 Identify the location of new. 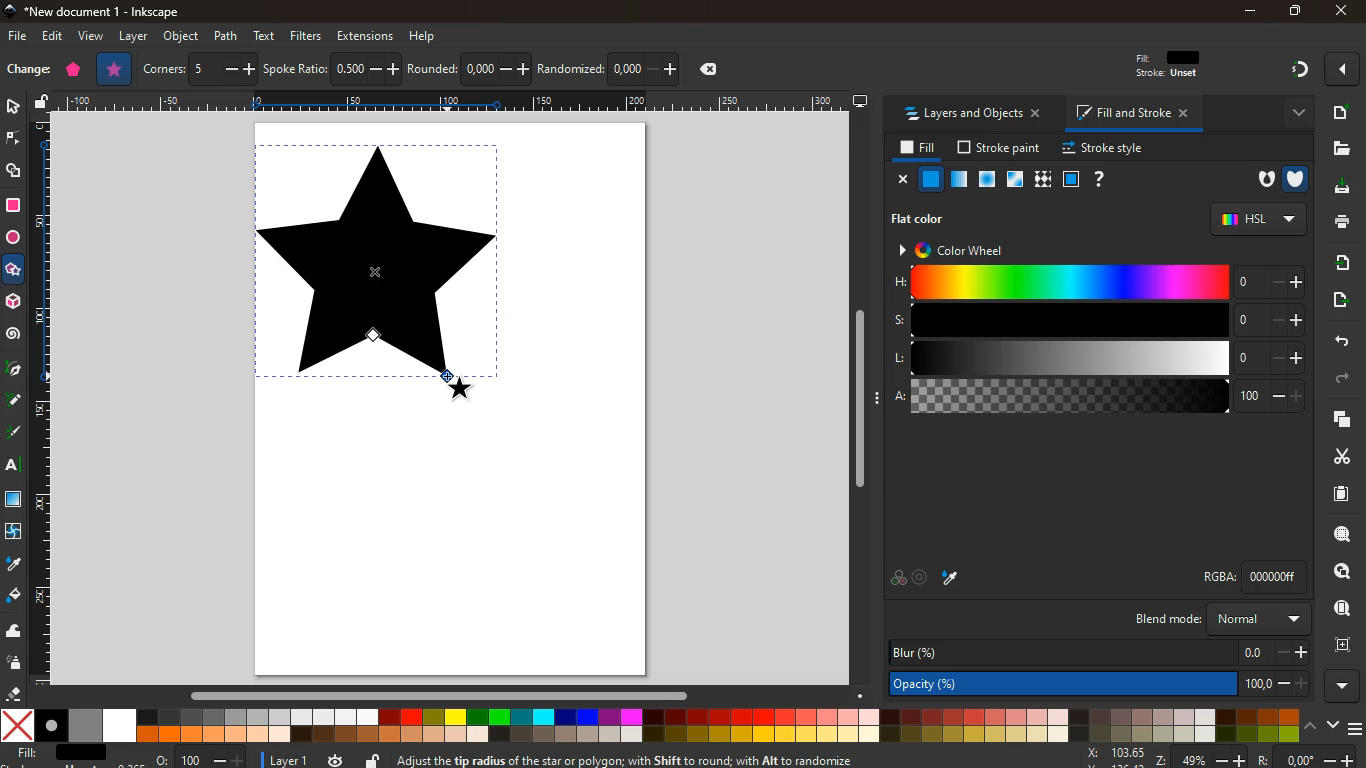
(28, 69).